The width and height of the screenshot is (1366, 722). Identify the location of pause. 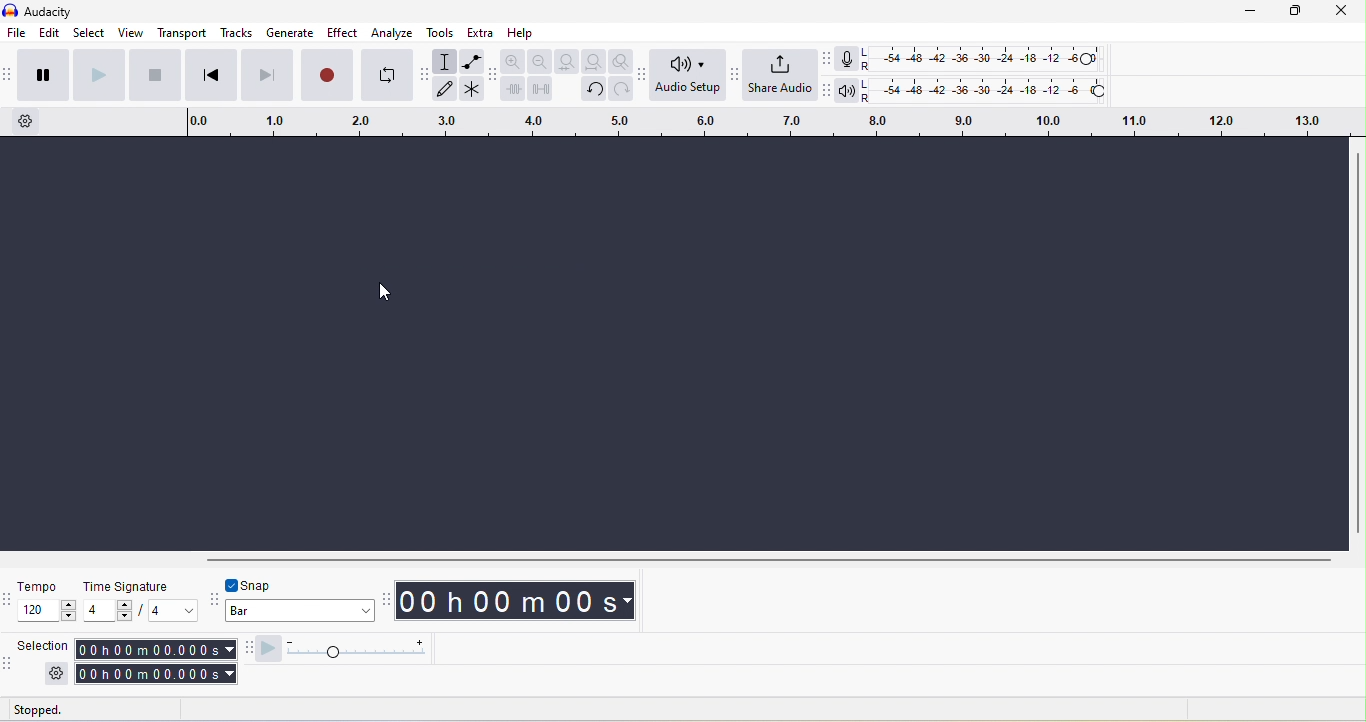
(44, 76).